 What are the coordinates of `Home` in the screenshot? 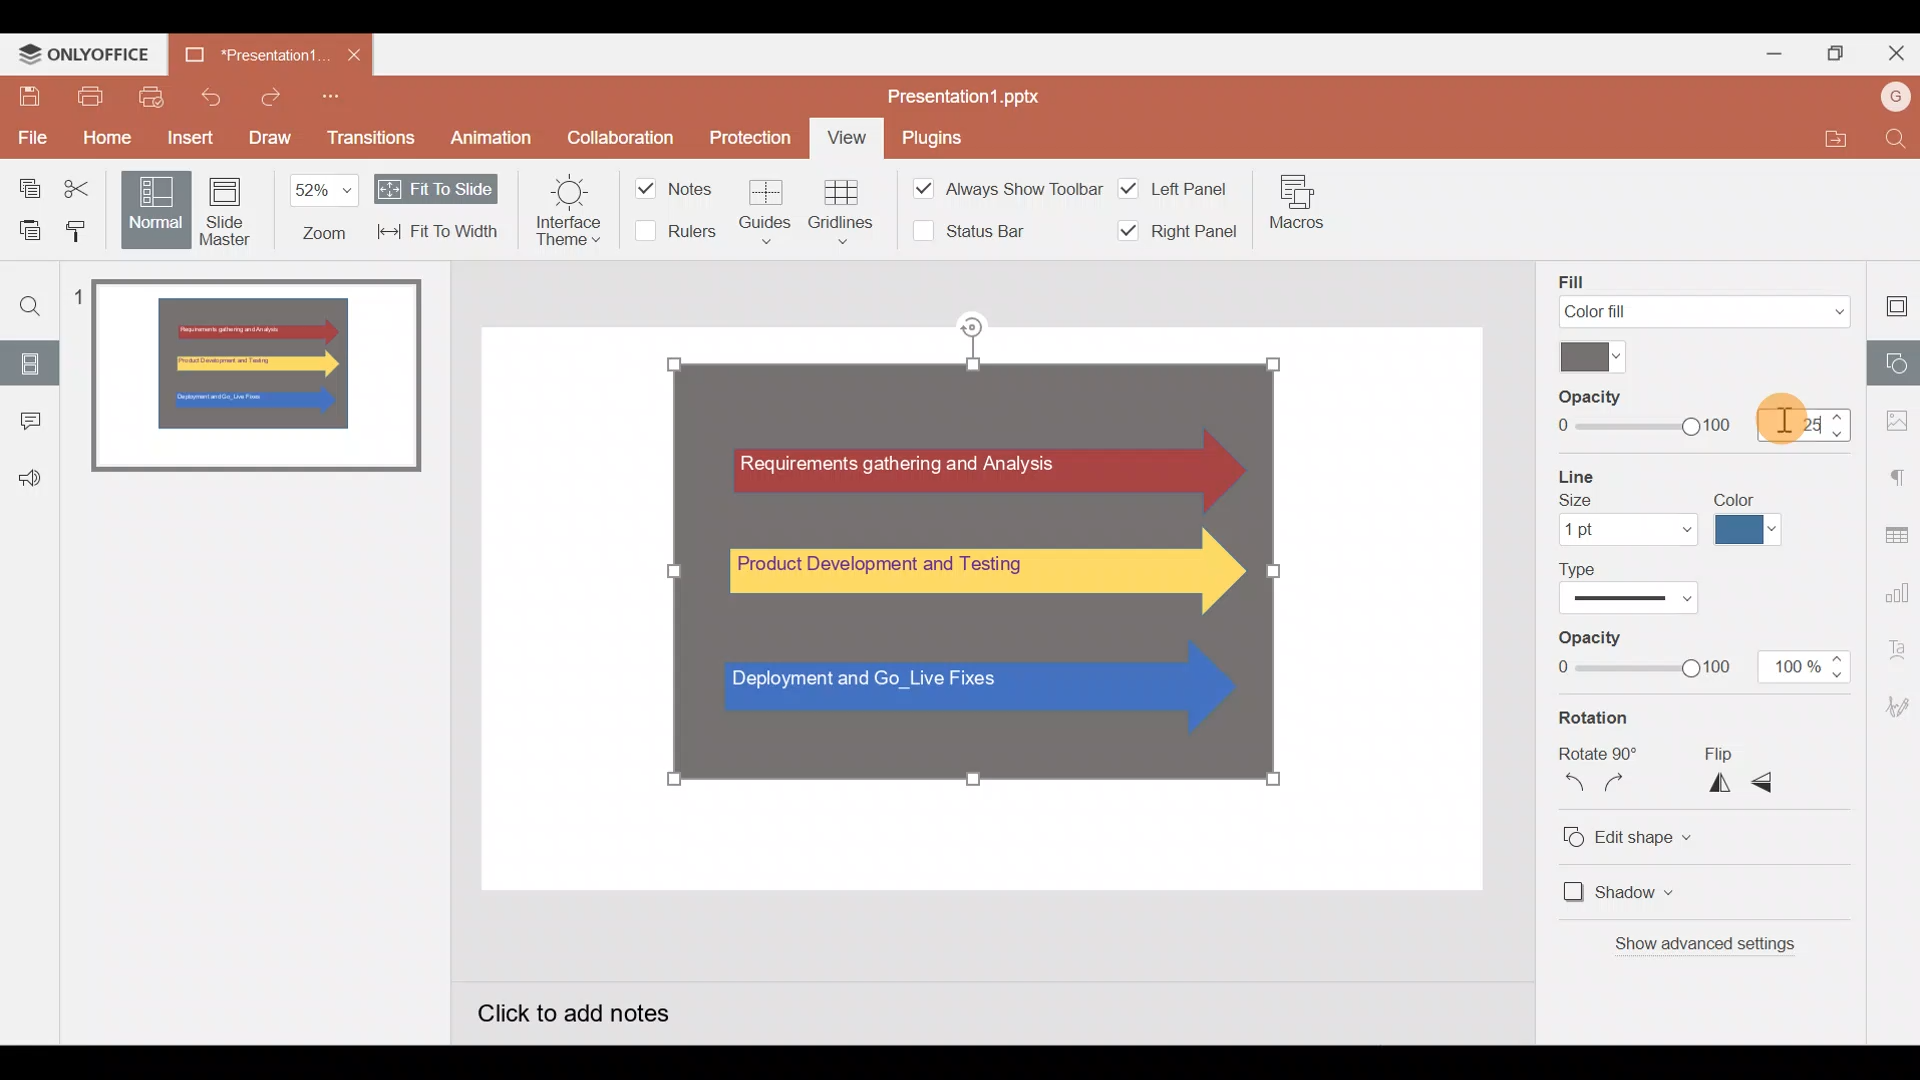 It's located at (98, 139).